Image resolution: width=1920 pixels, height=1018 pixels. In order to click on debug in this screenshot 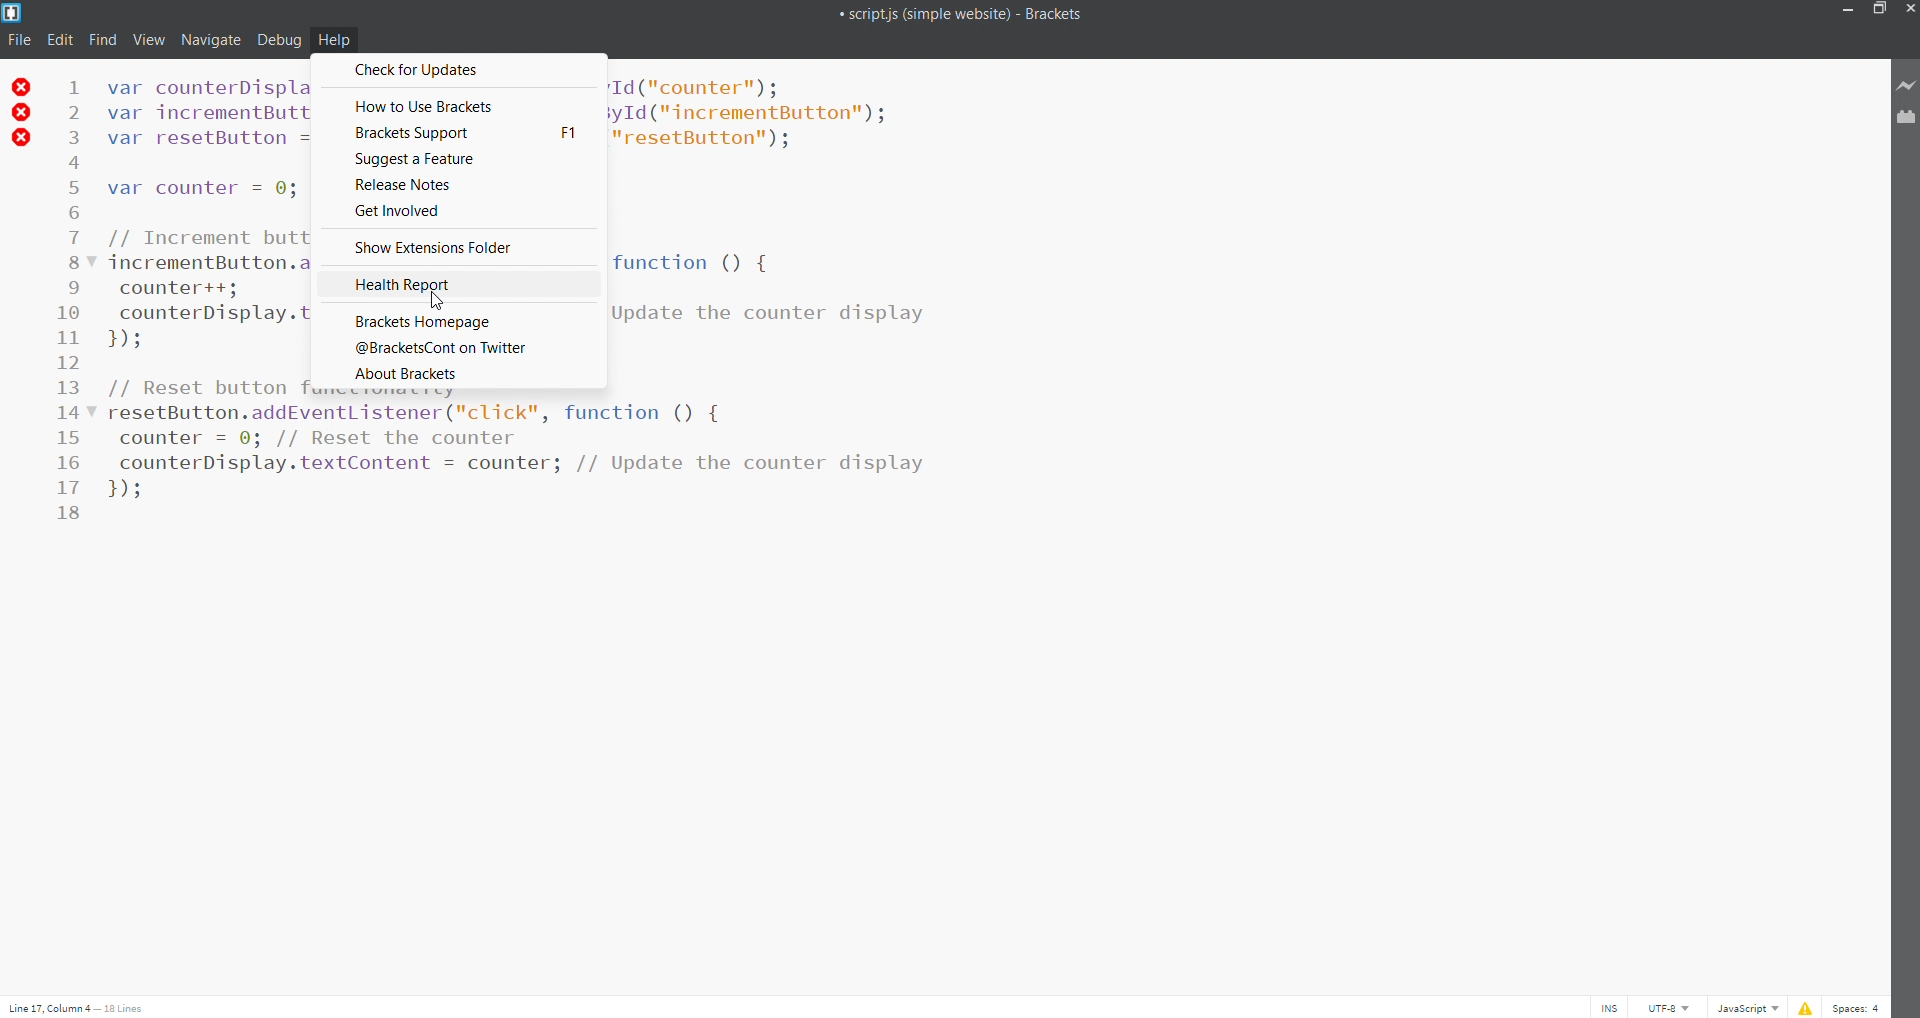, I will do `click(278, 39)`.